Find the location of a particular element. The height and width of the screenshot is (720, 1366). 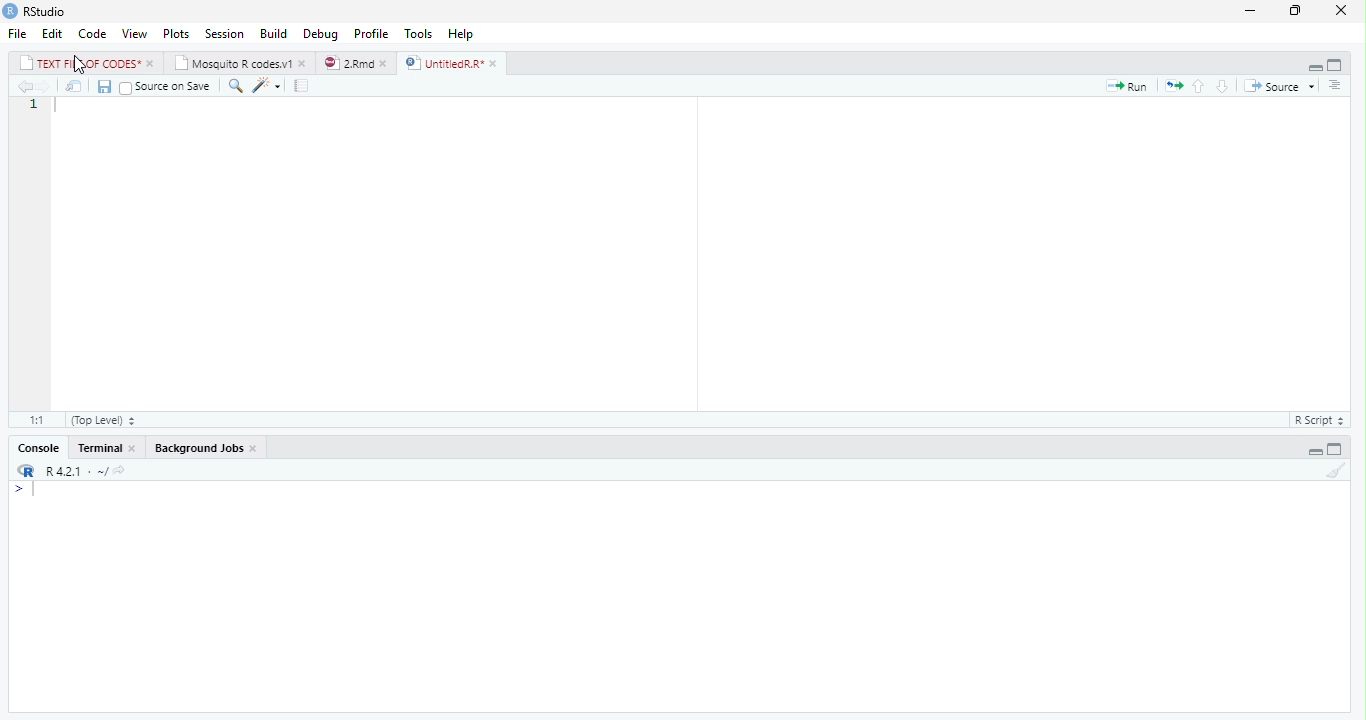

Hide is located at coordinates (1314, 449).